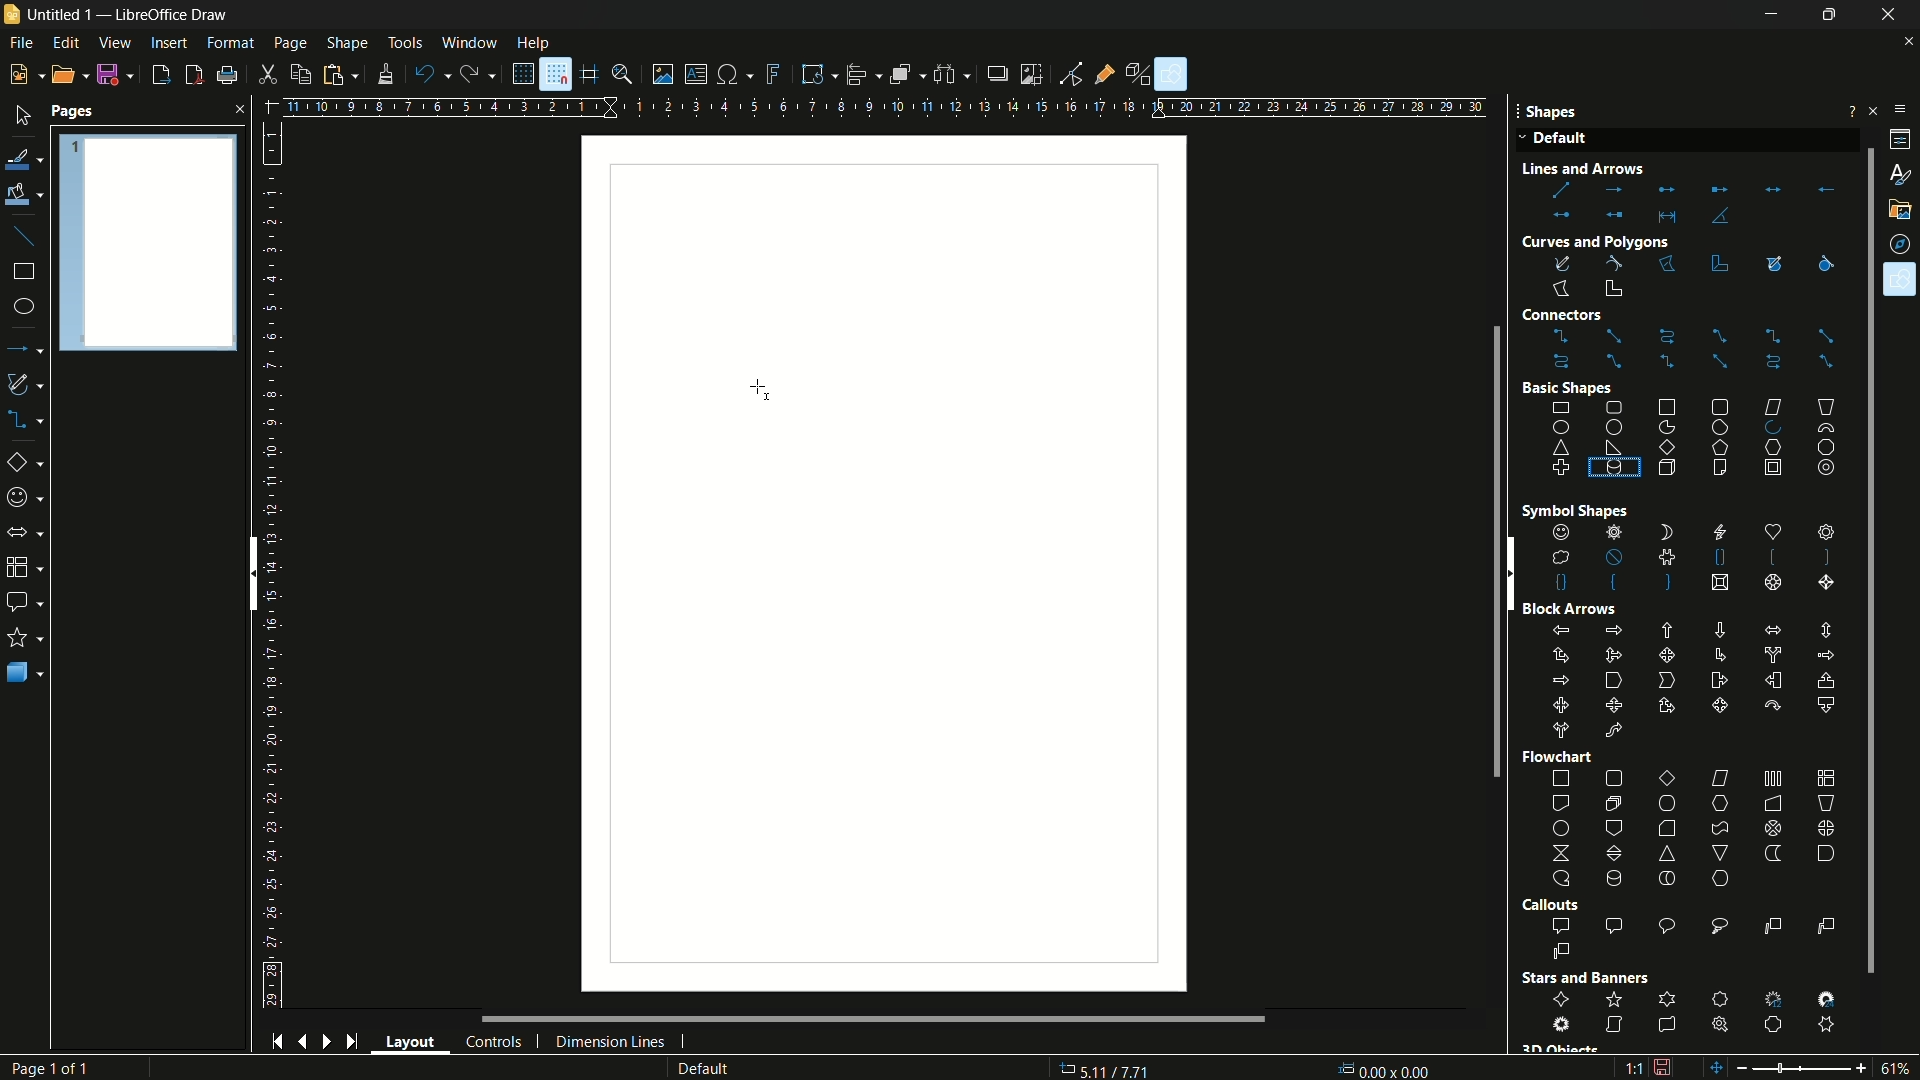 The image size is (1920, 1080). I want to click on print, so click(225, 76).